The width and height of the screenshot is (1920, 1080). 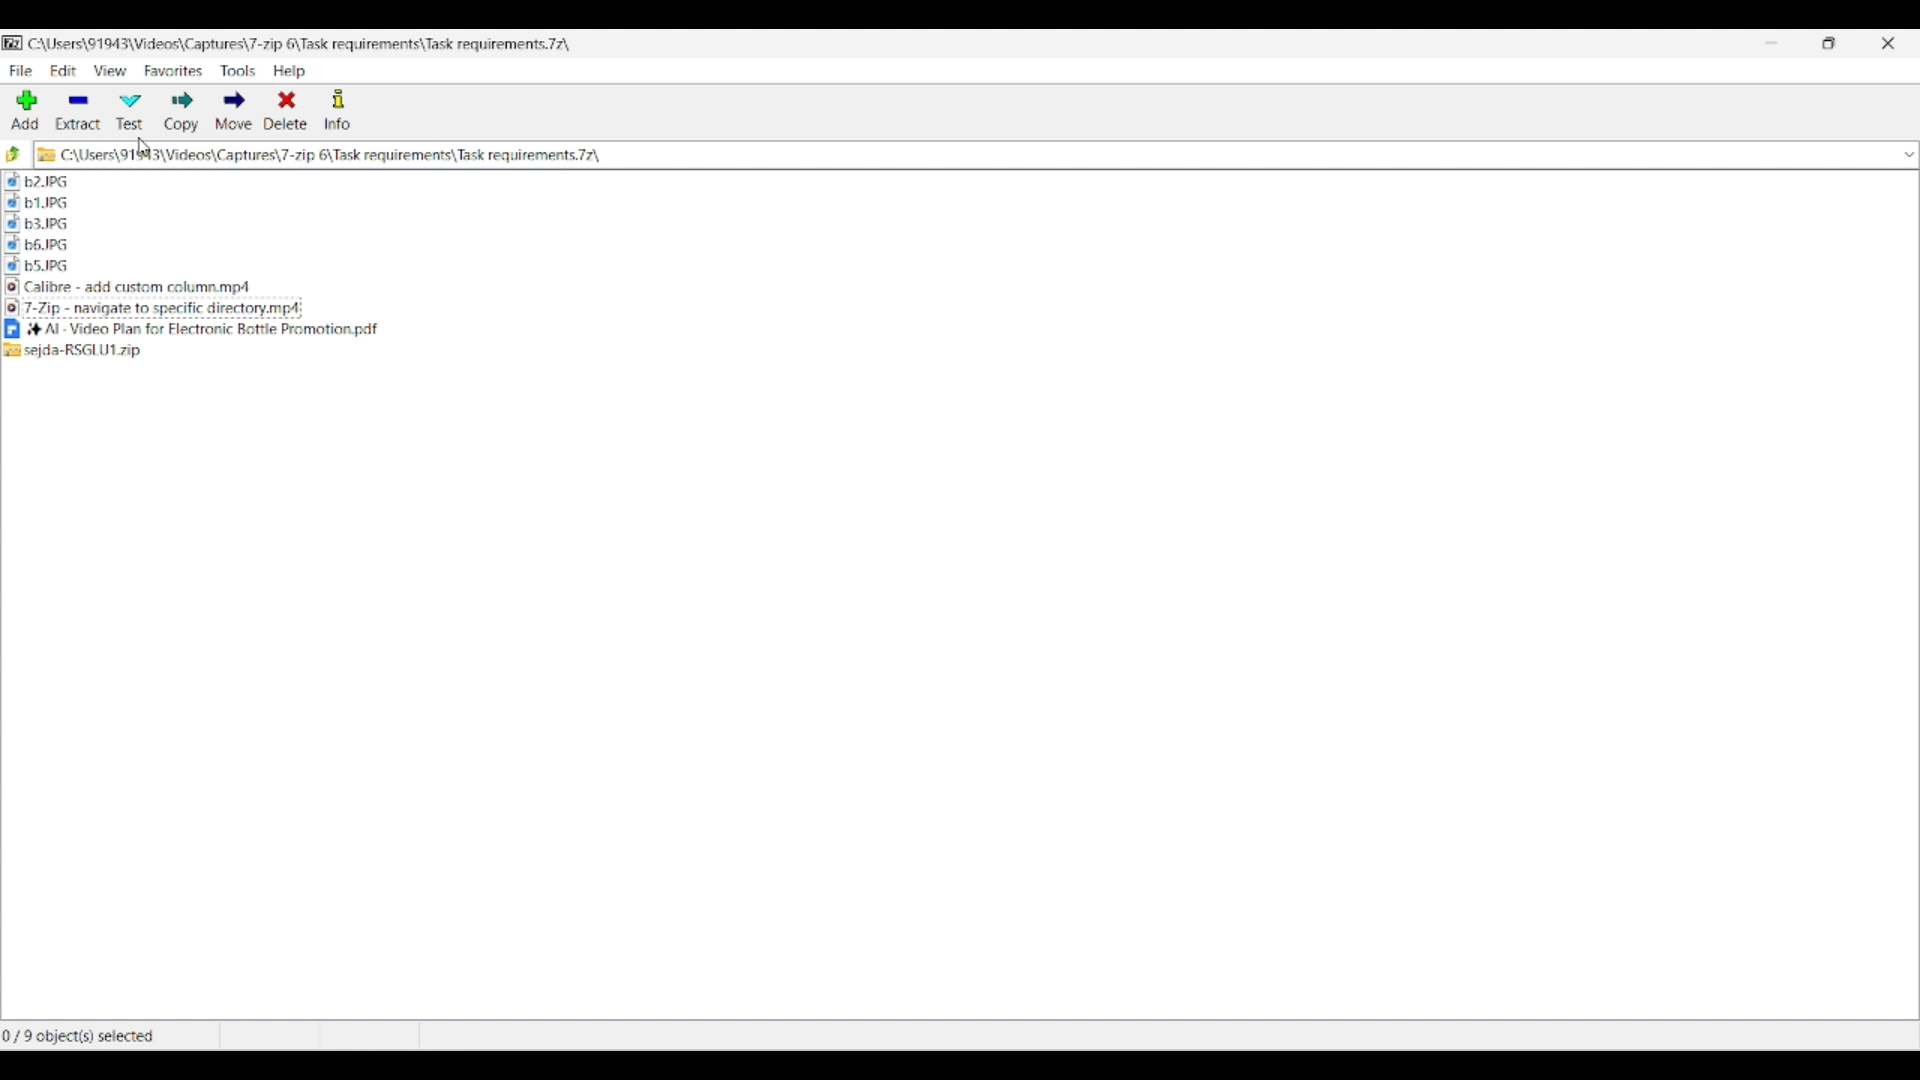 I want to click on Extract, so click(x=78, y=112).